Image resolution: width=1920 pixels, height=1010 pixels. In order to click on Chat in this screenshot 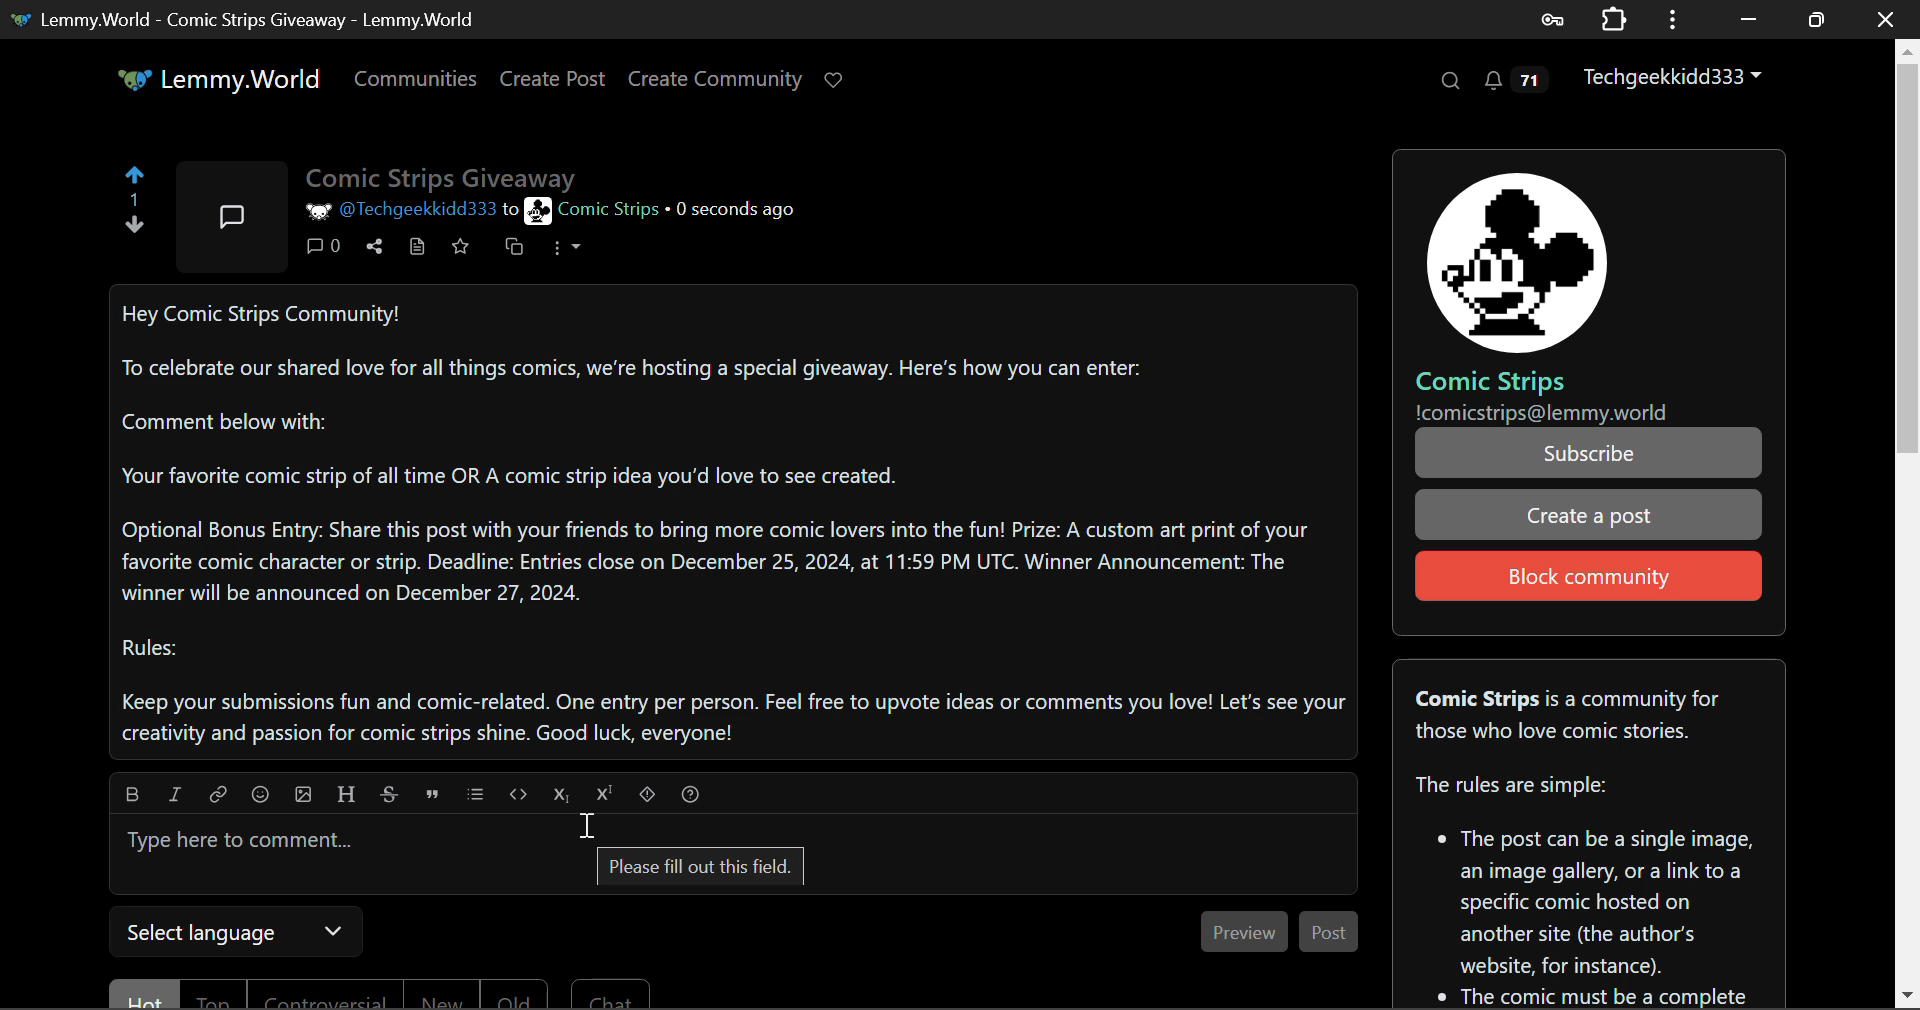, I will do `click(611, 993)`.